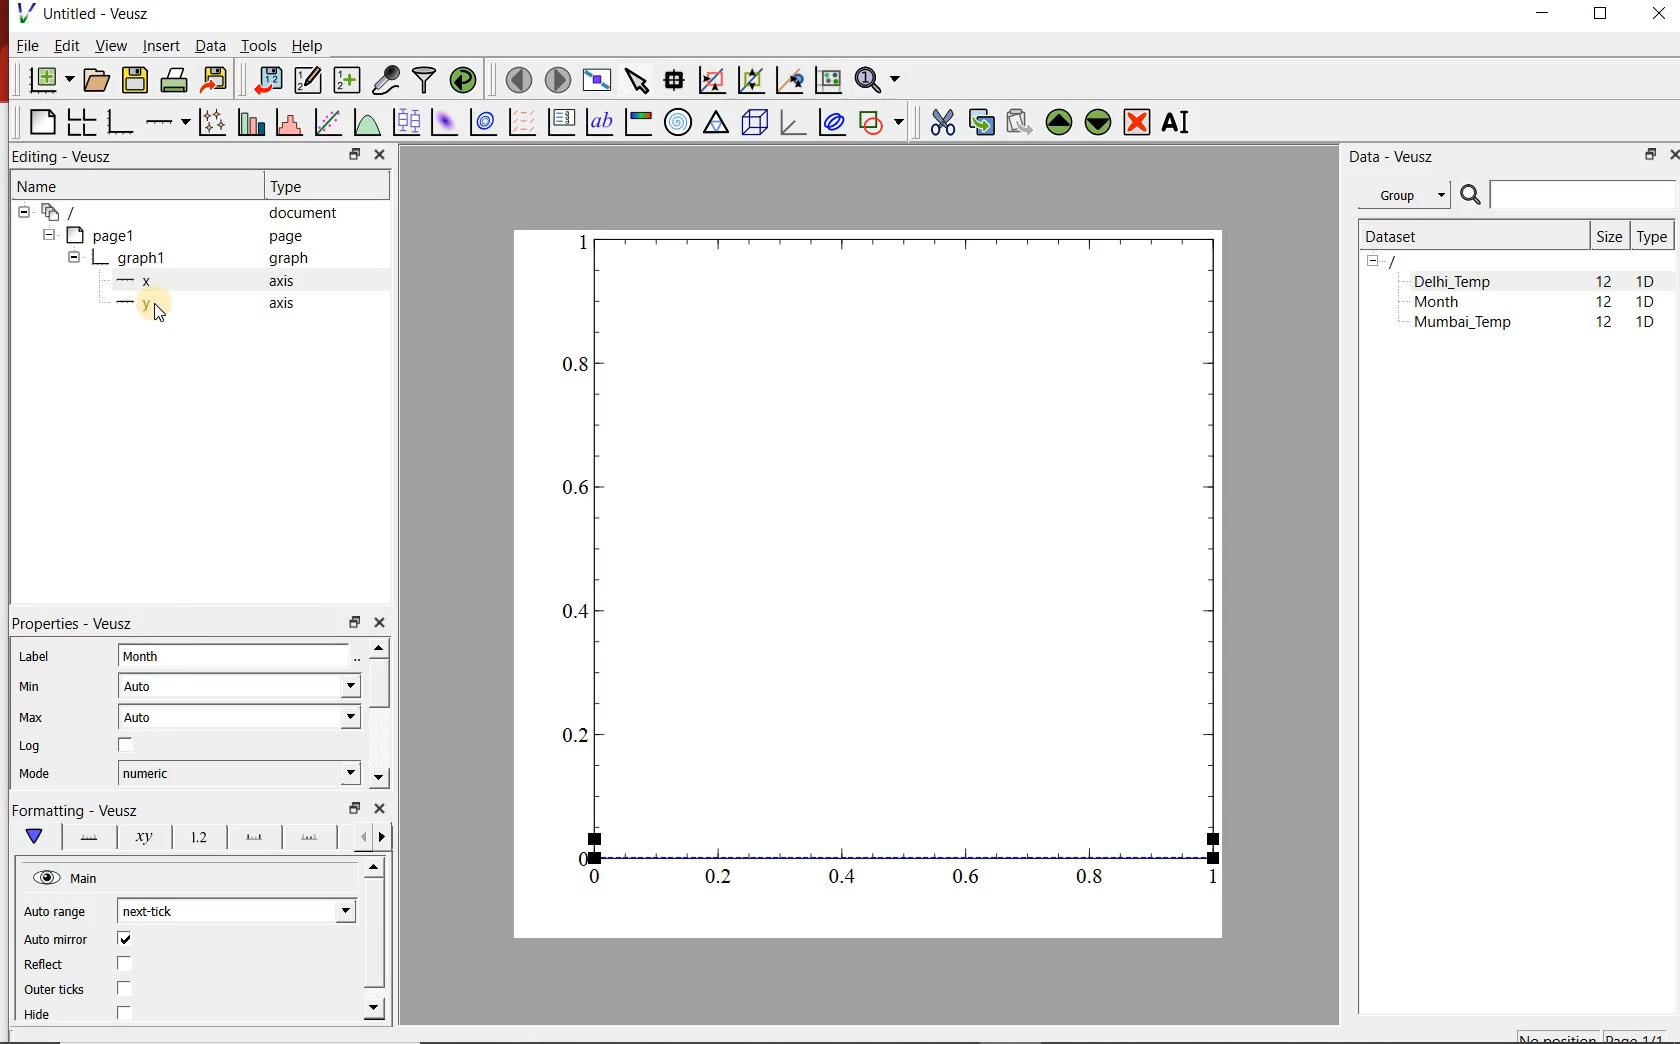 The image size is (1680, 1044). What do you see at coordinates (483, 123) in the screenshot?
I see `plot a 2d dataset as contours` at bounding box center [483, 123].